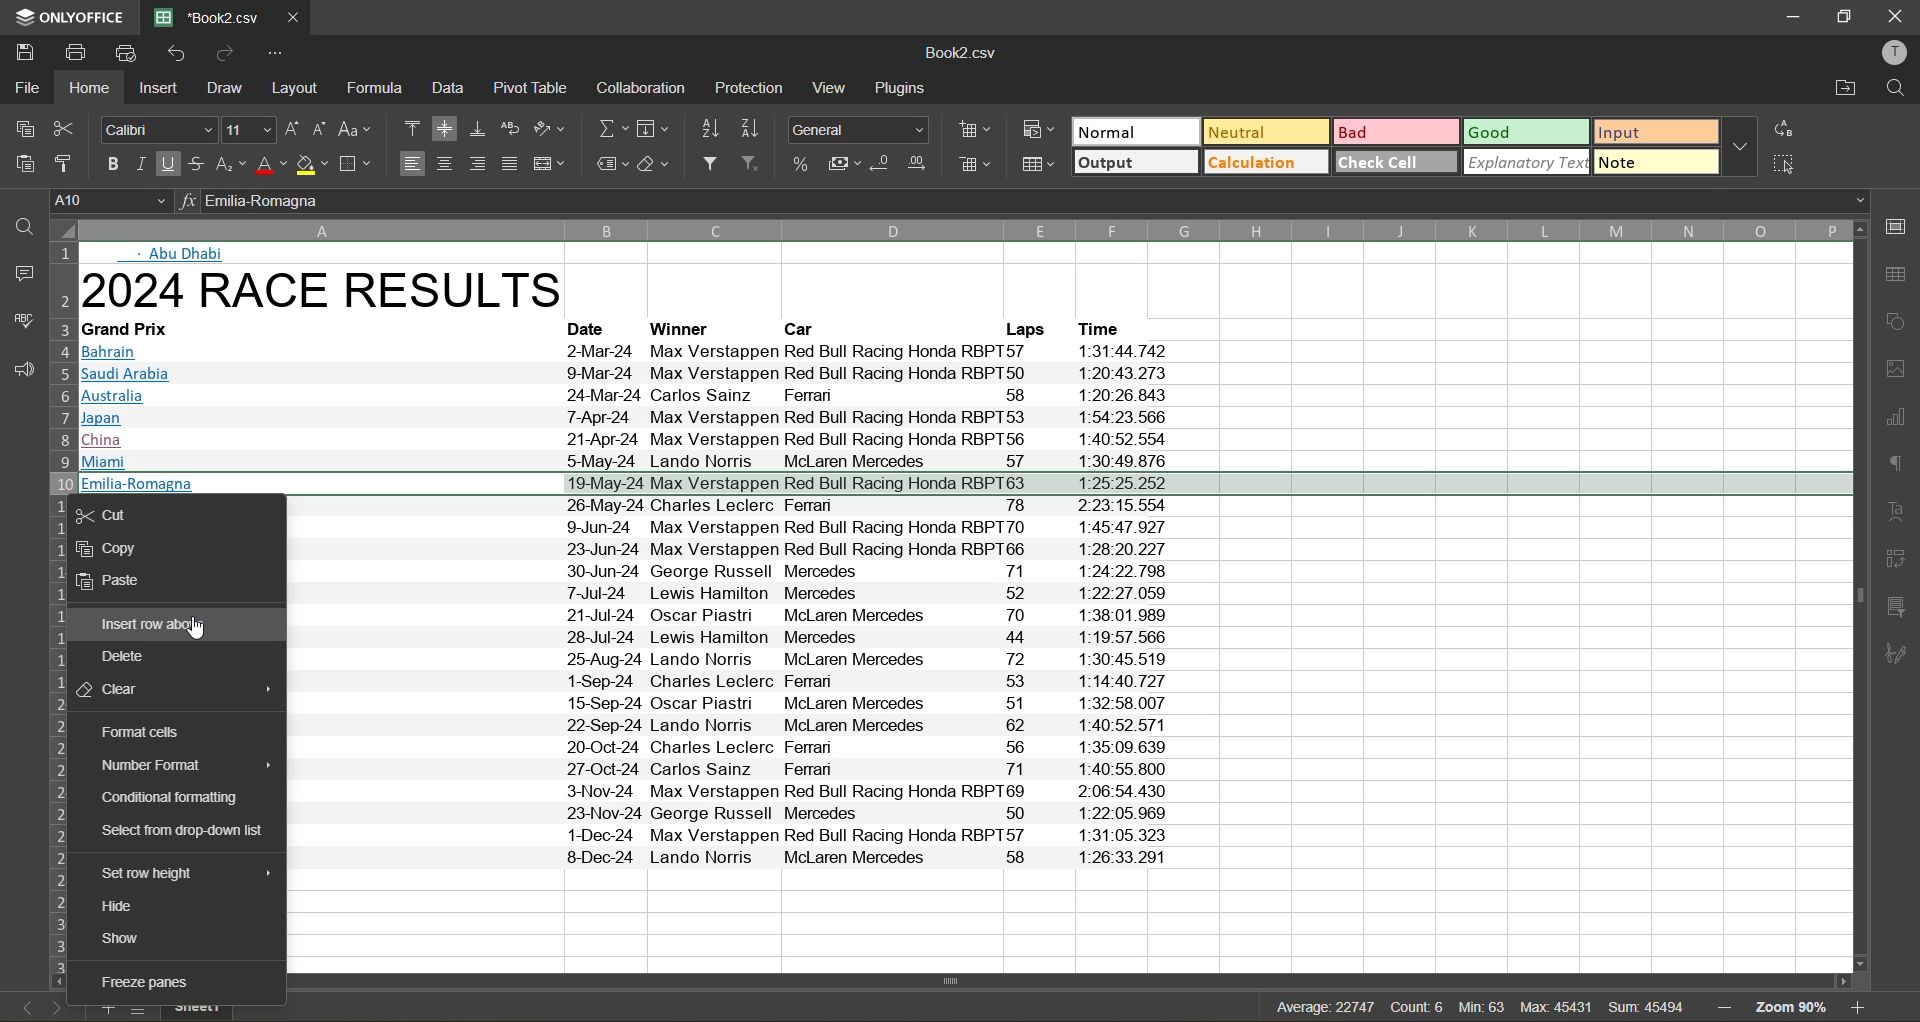 The image size is (1920, 1022). I want to click on Azerbaijan 15-Sep-24 Oscar Piastri McLaren Mercedes 51 1:32:58.007, so click(734, 703).